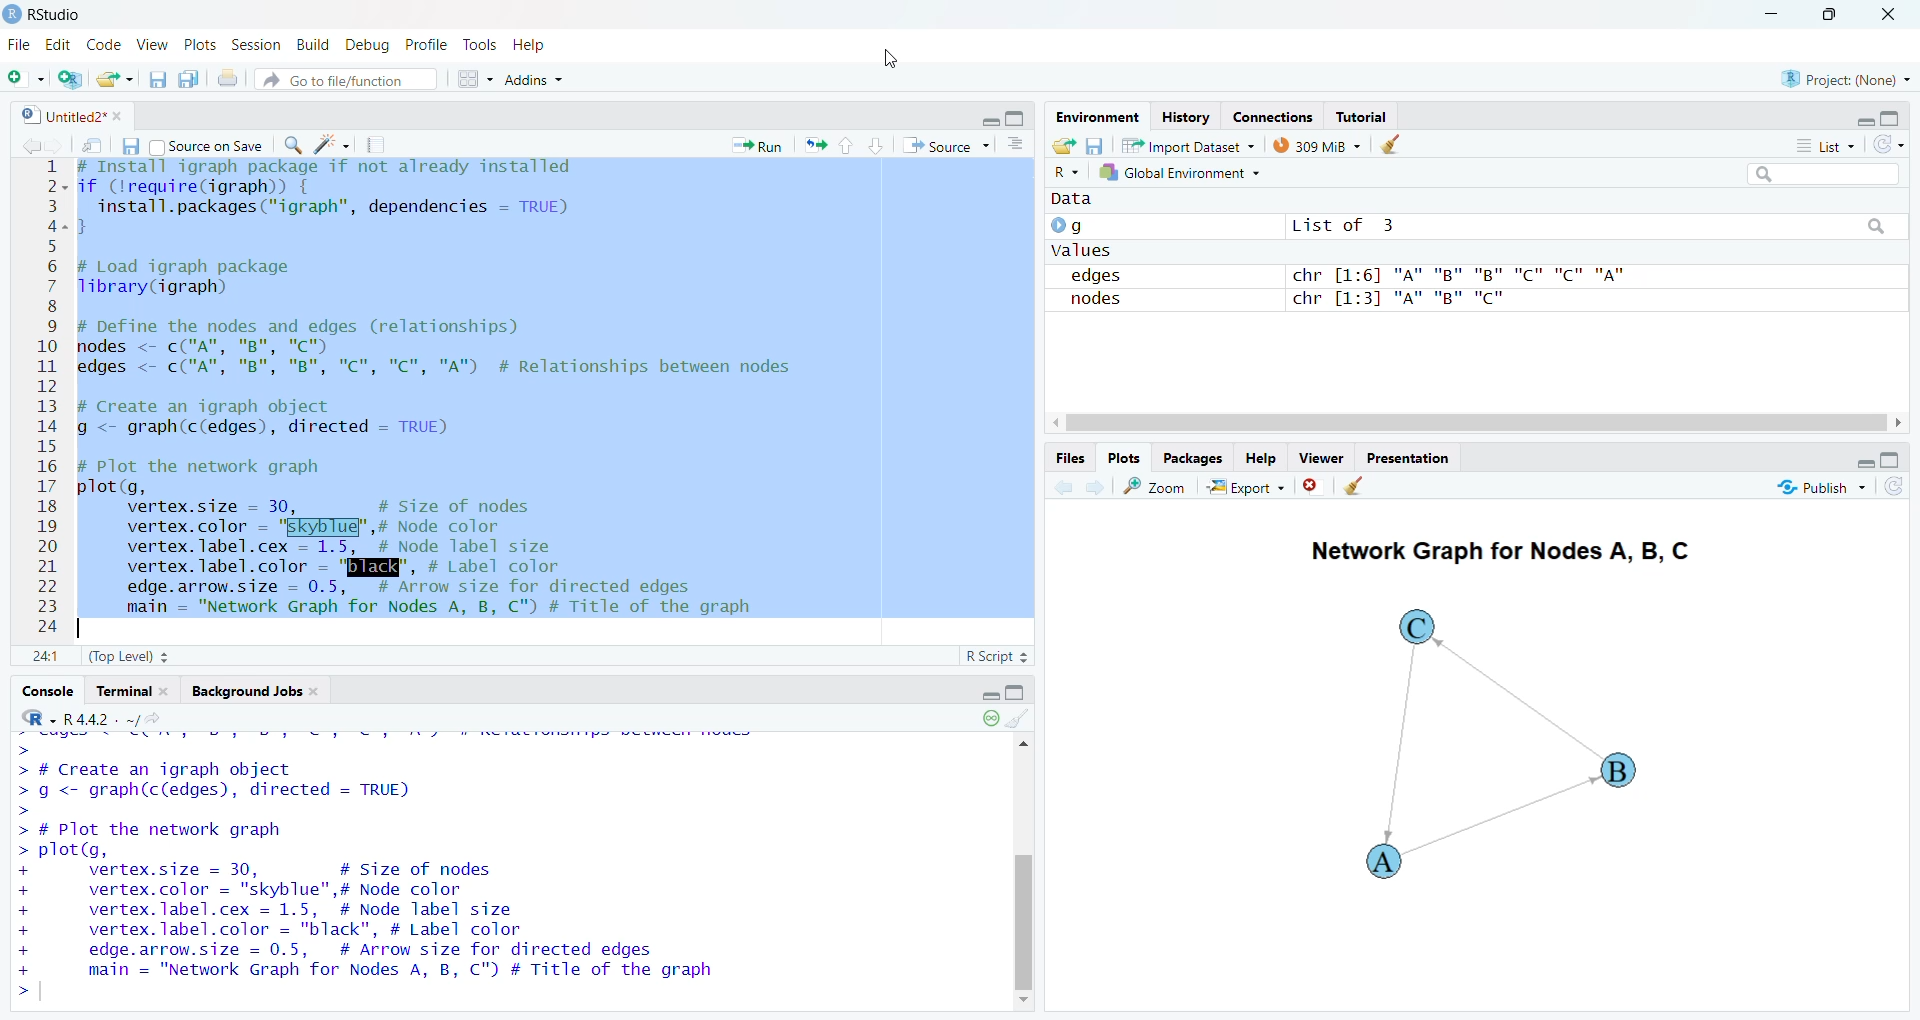  Describe the element at coordinates (1185, 149) in the screenshot. I see `IMport vataset ©` at that location.